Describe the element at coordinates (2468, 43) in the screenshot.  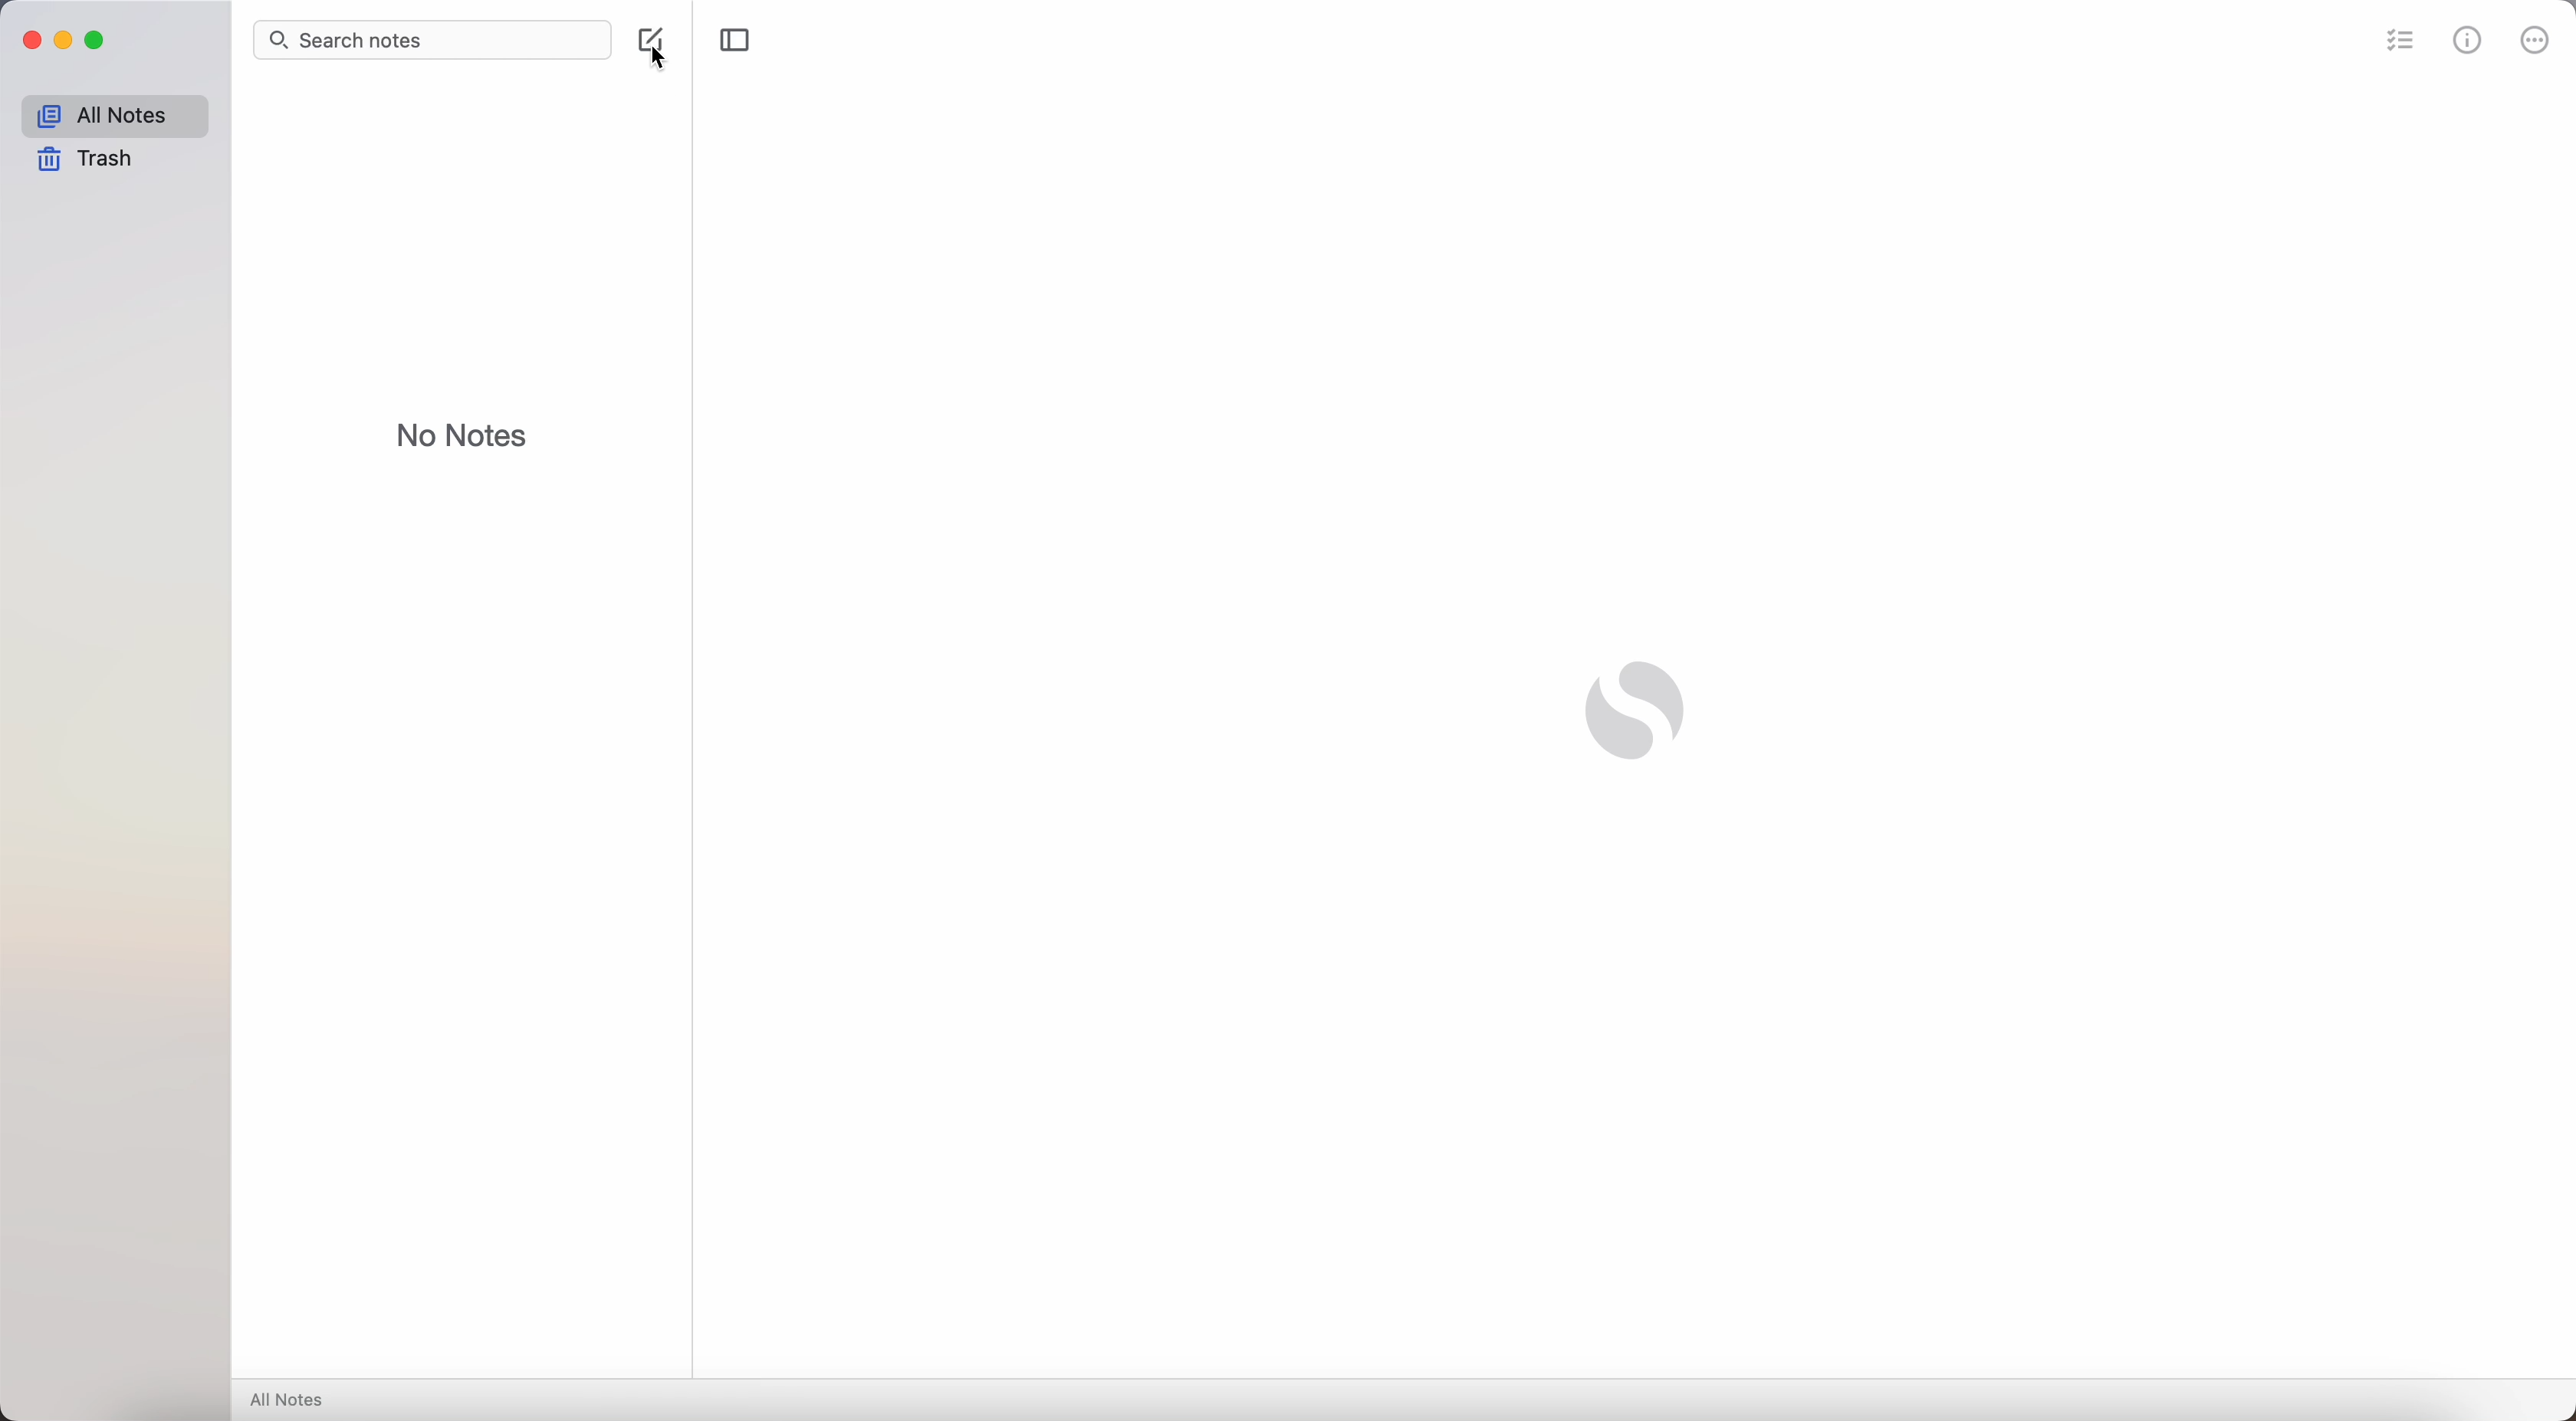
I see `metrics` at that location.